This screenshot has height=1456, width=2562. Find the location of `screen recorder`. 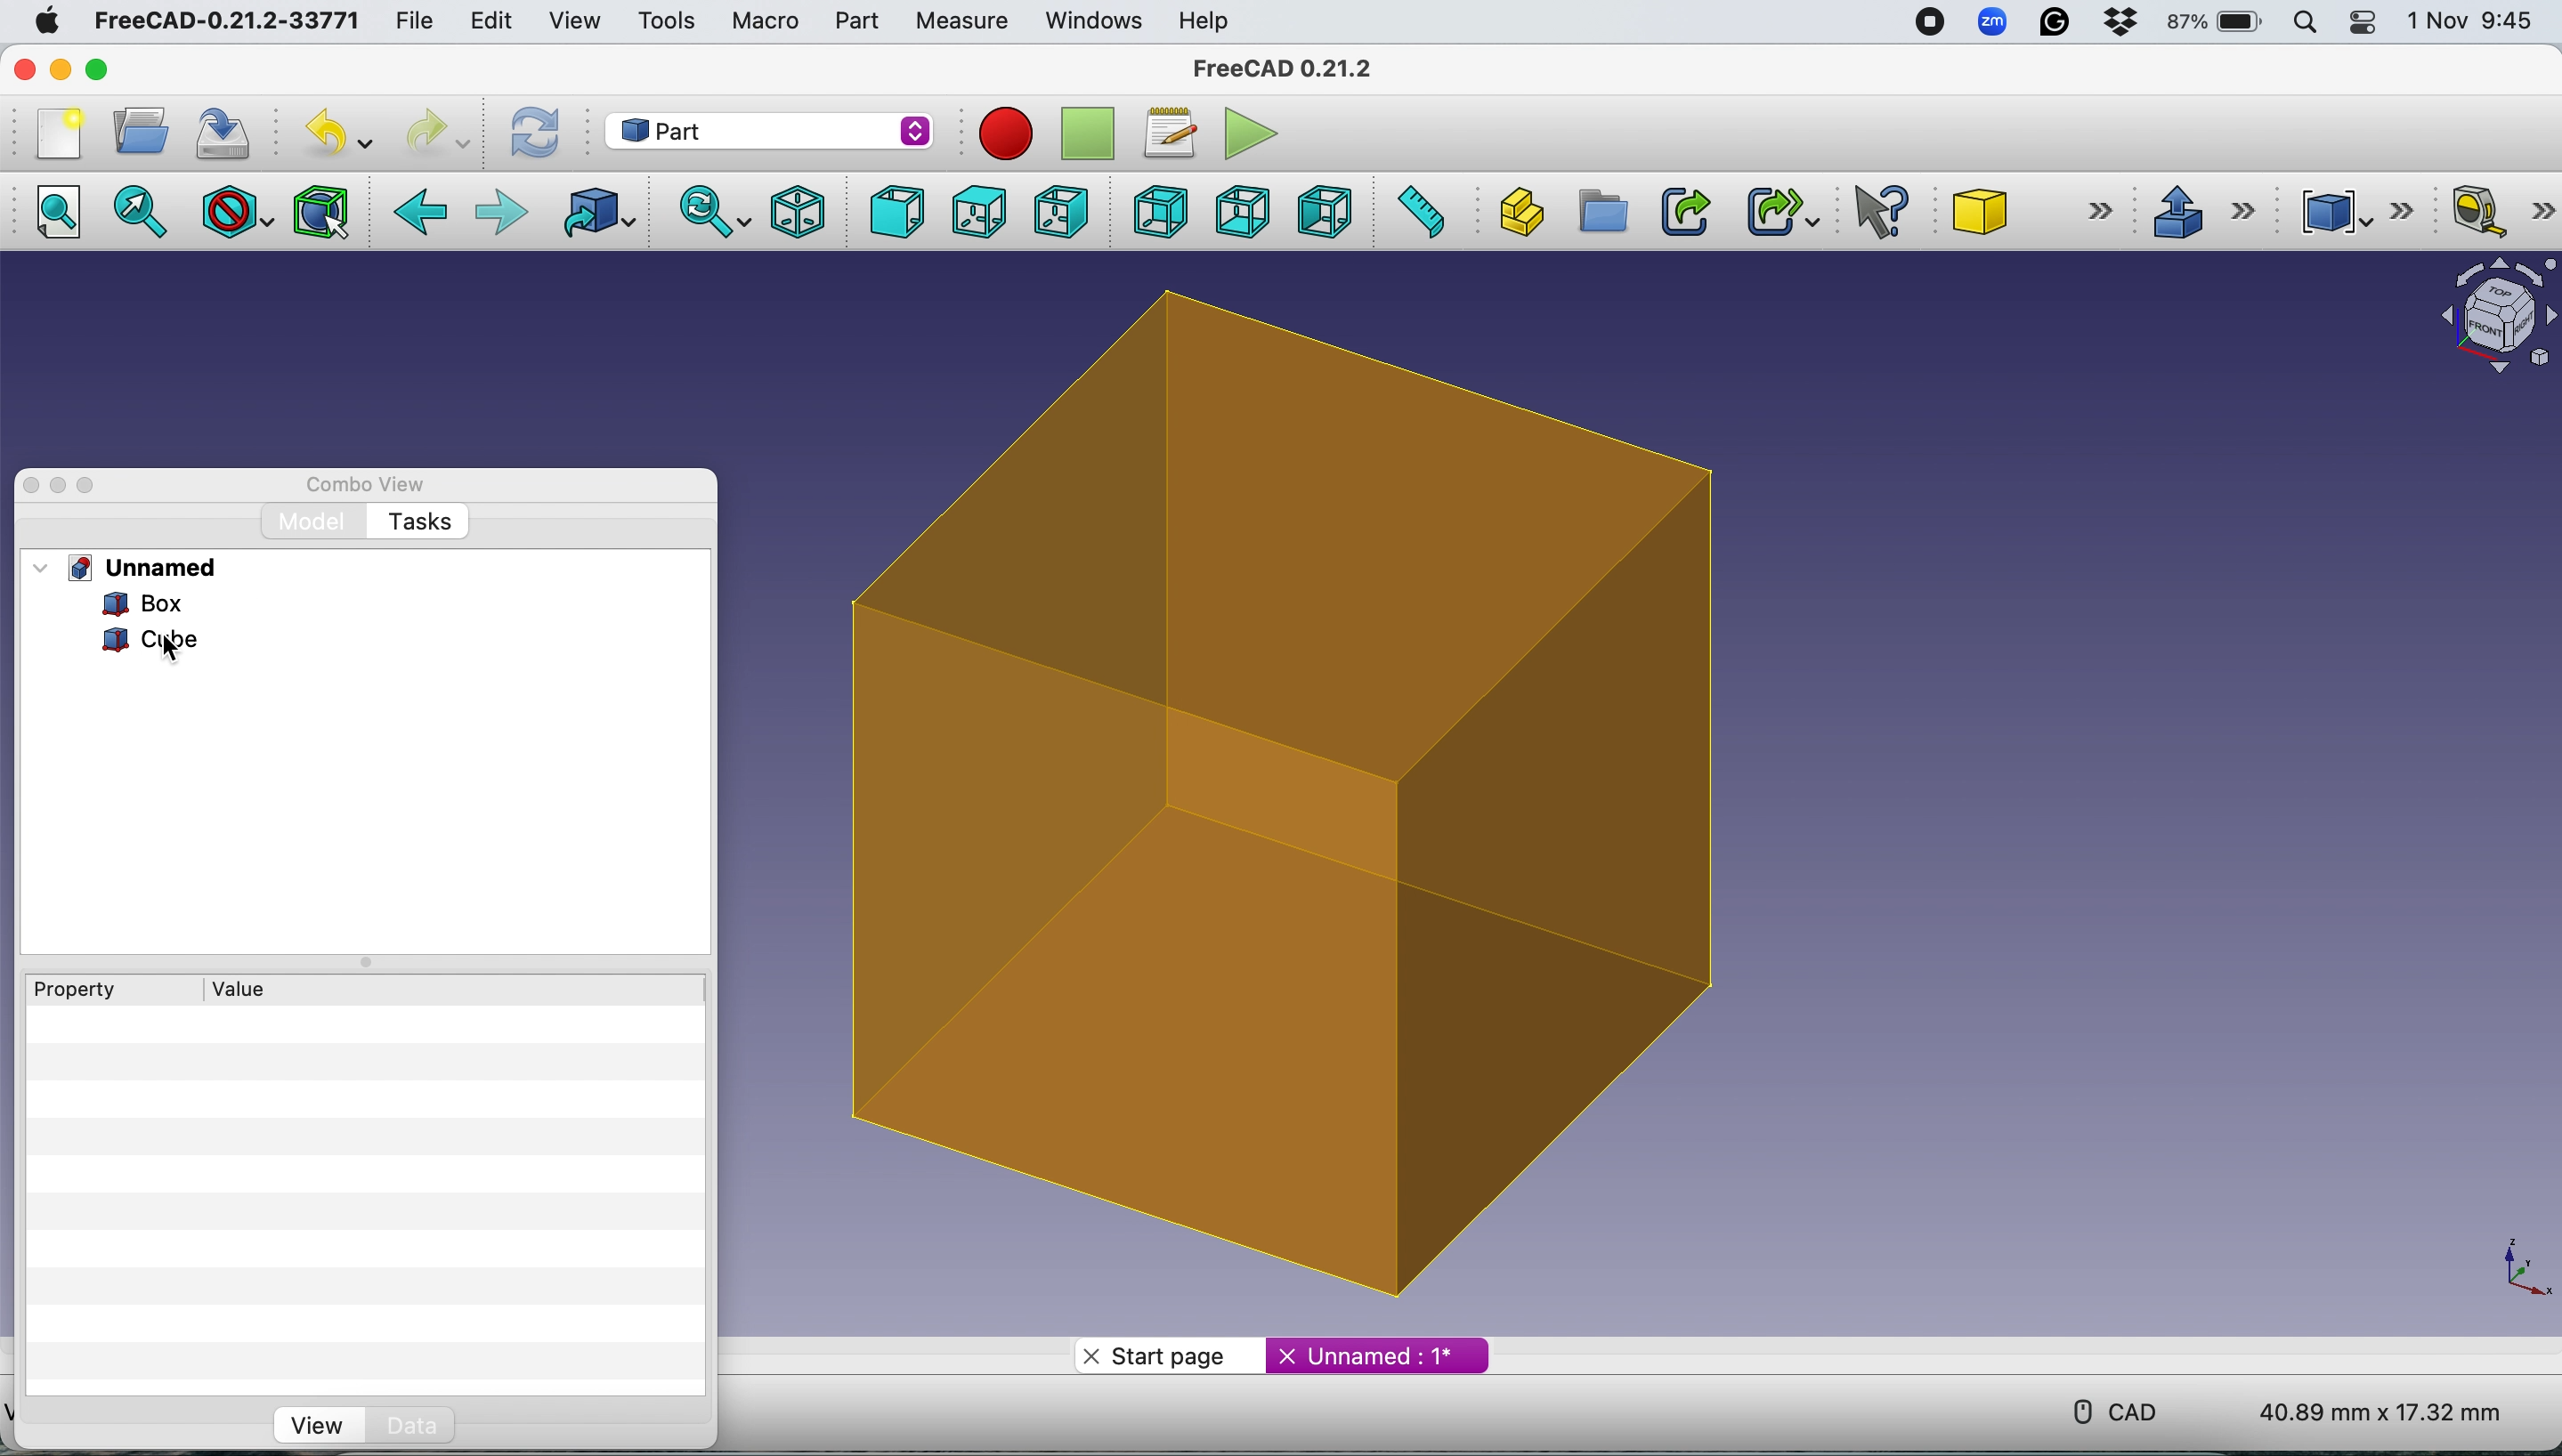

screen recorder is located at coordinates (1927, 23).